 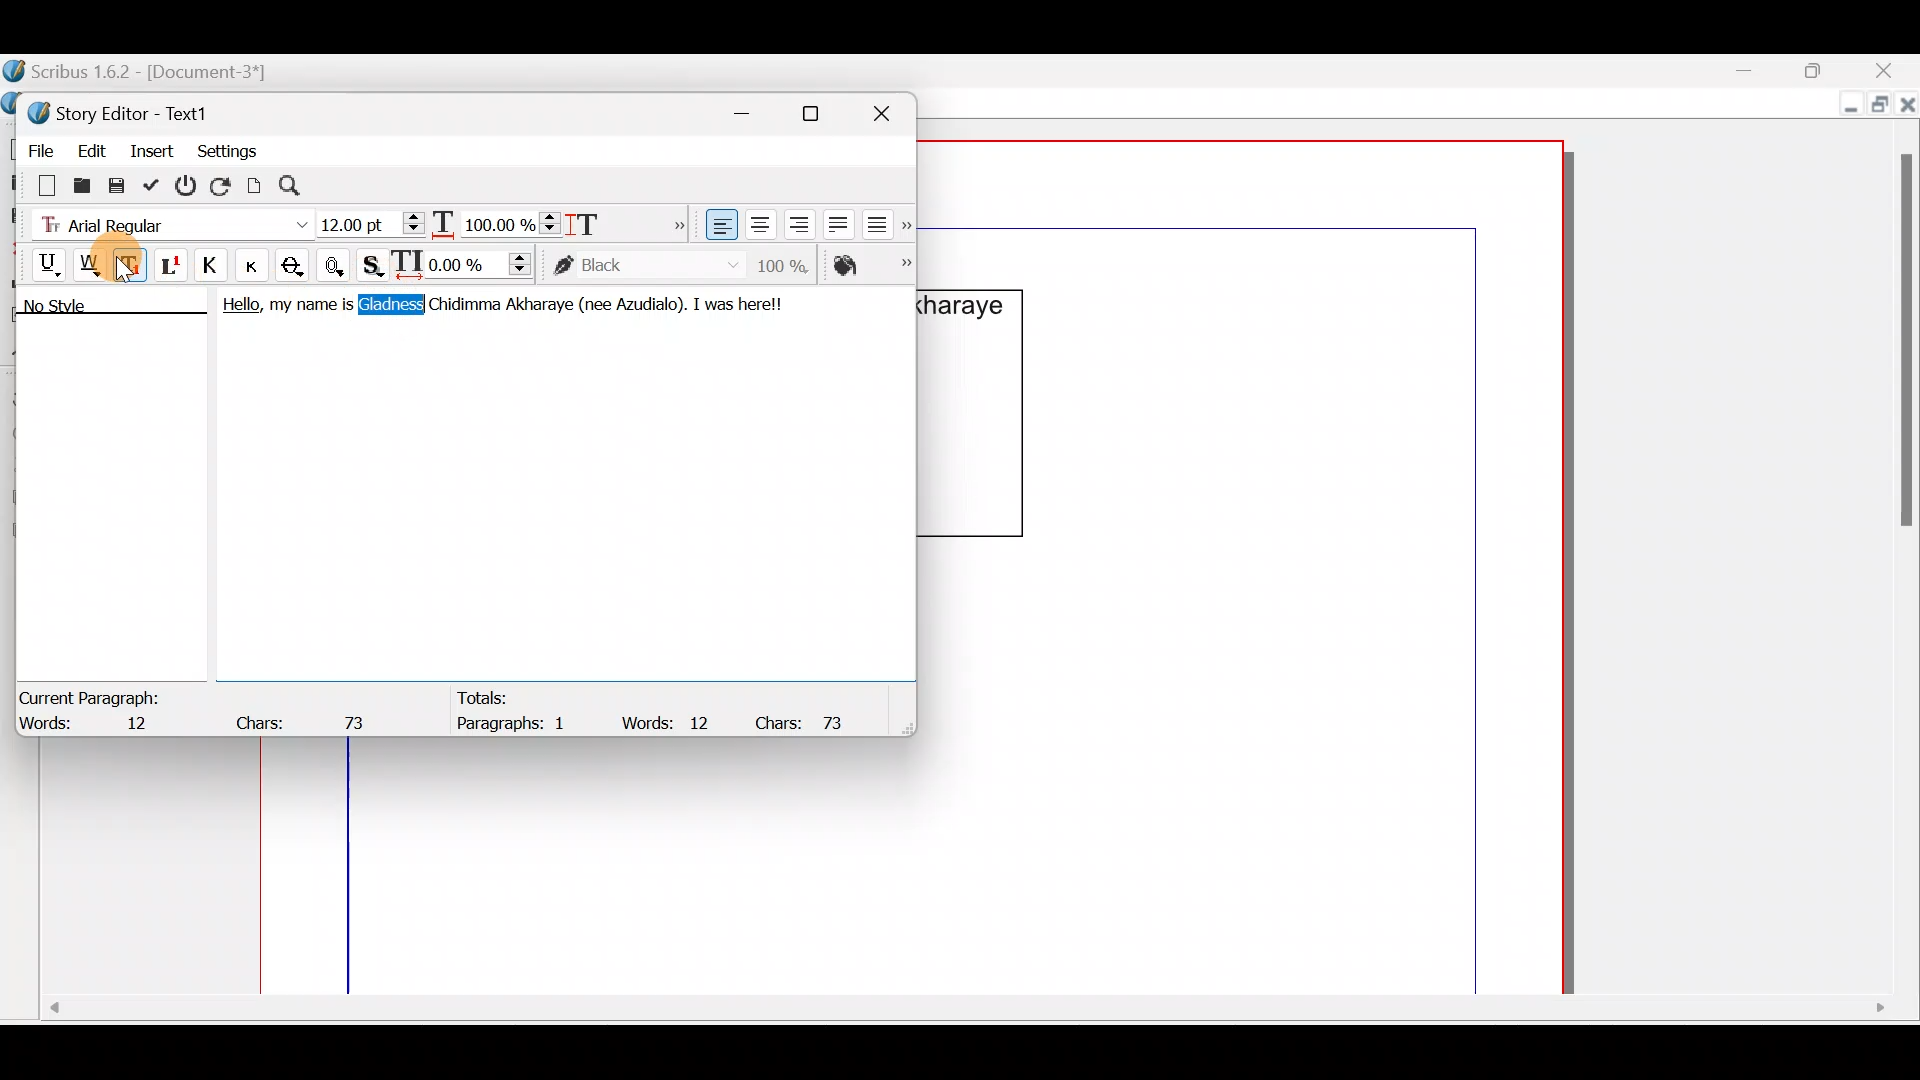 I want to click on Gladness, so click(x=390, y=304).